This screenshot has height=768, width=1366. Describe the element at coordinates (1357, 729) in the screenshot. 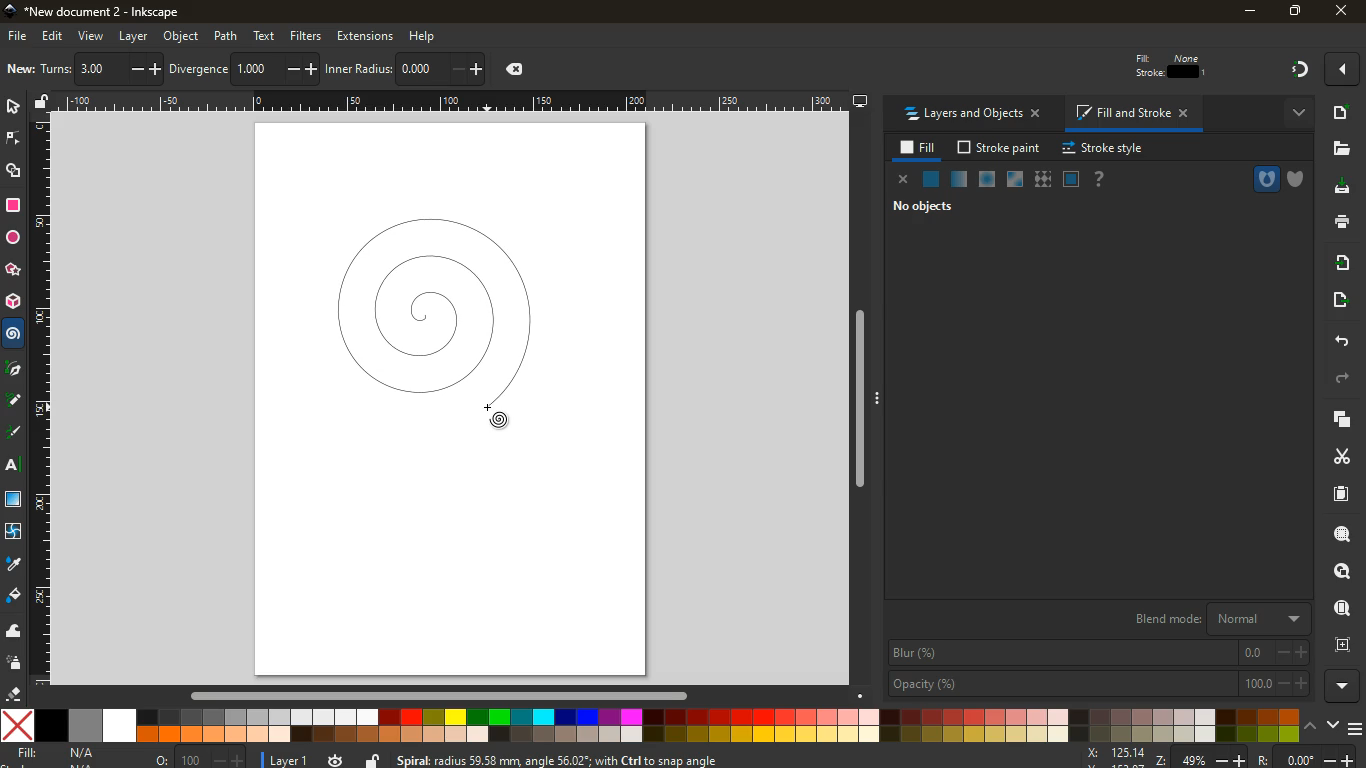

I see `menu` at that location.